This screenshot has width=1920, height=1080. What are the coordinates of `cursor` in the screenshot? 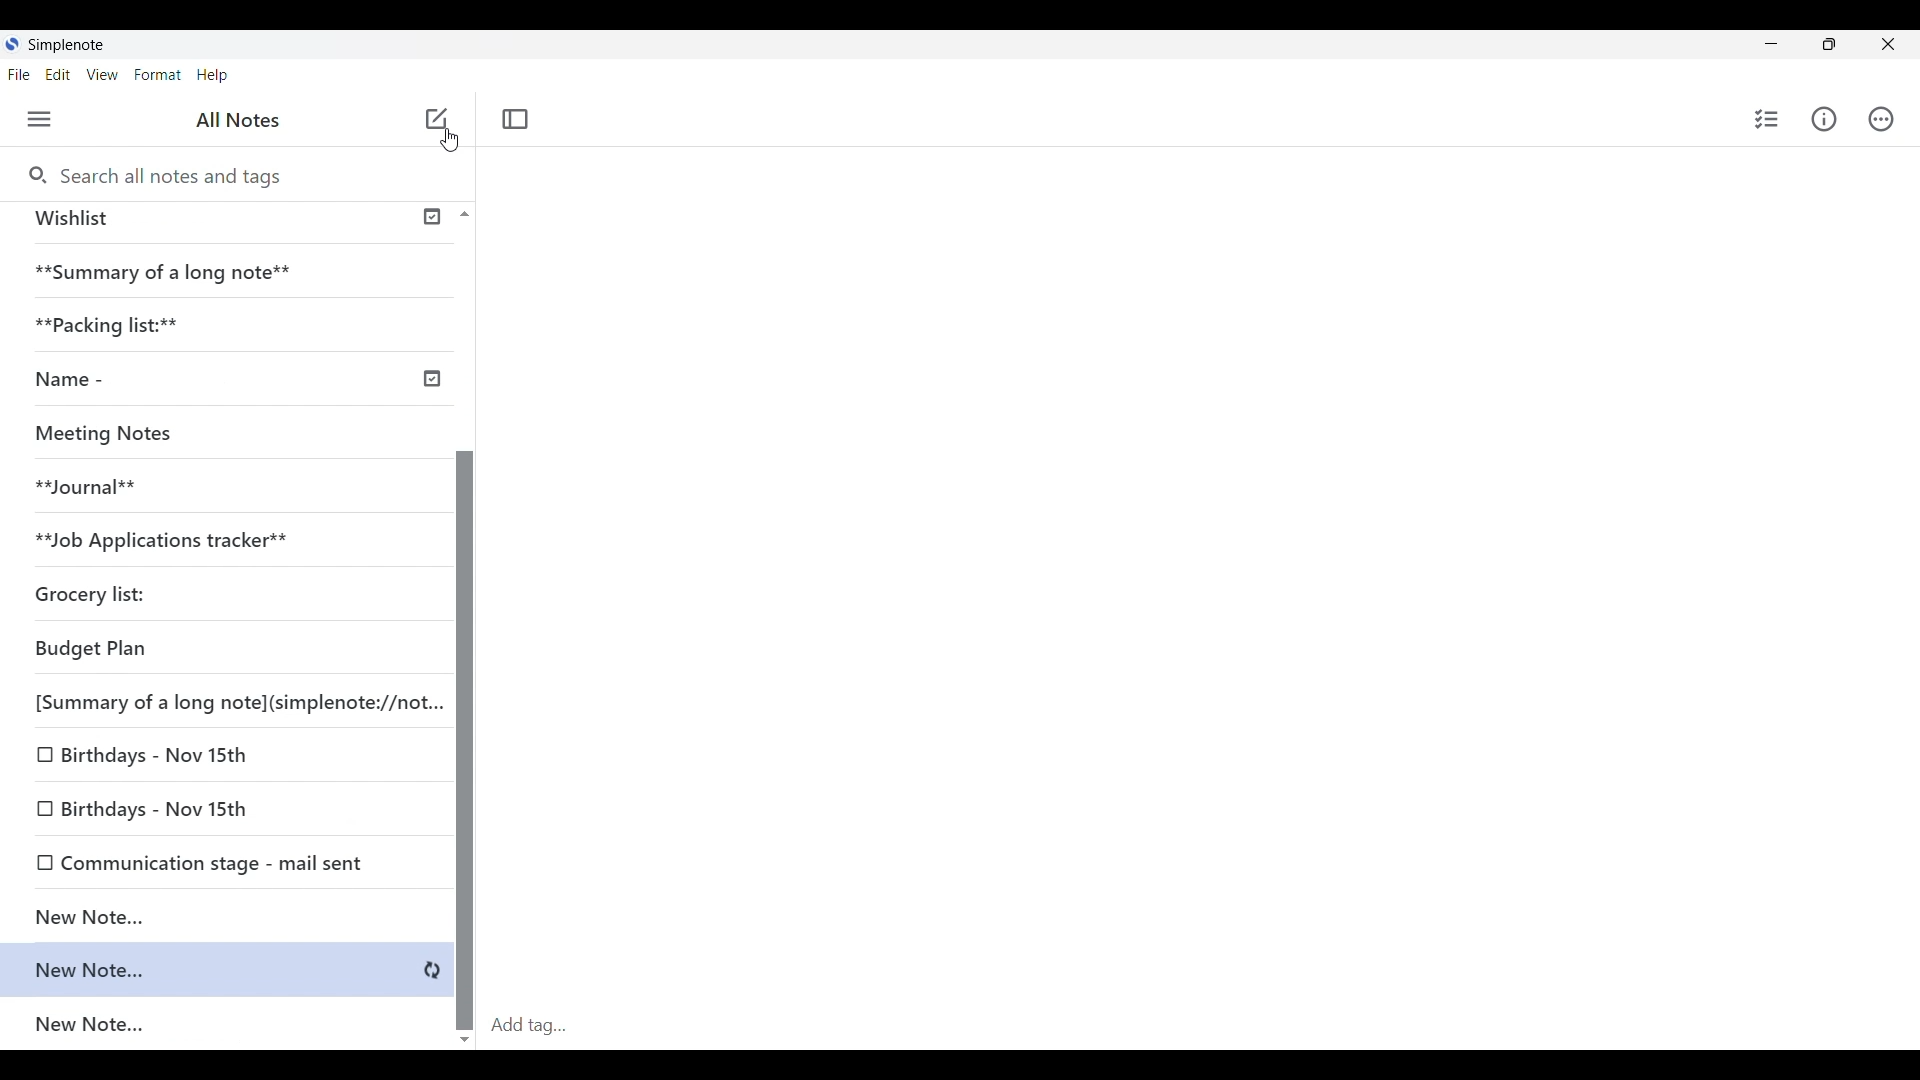 It's located at (456, 137).